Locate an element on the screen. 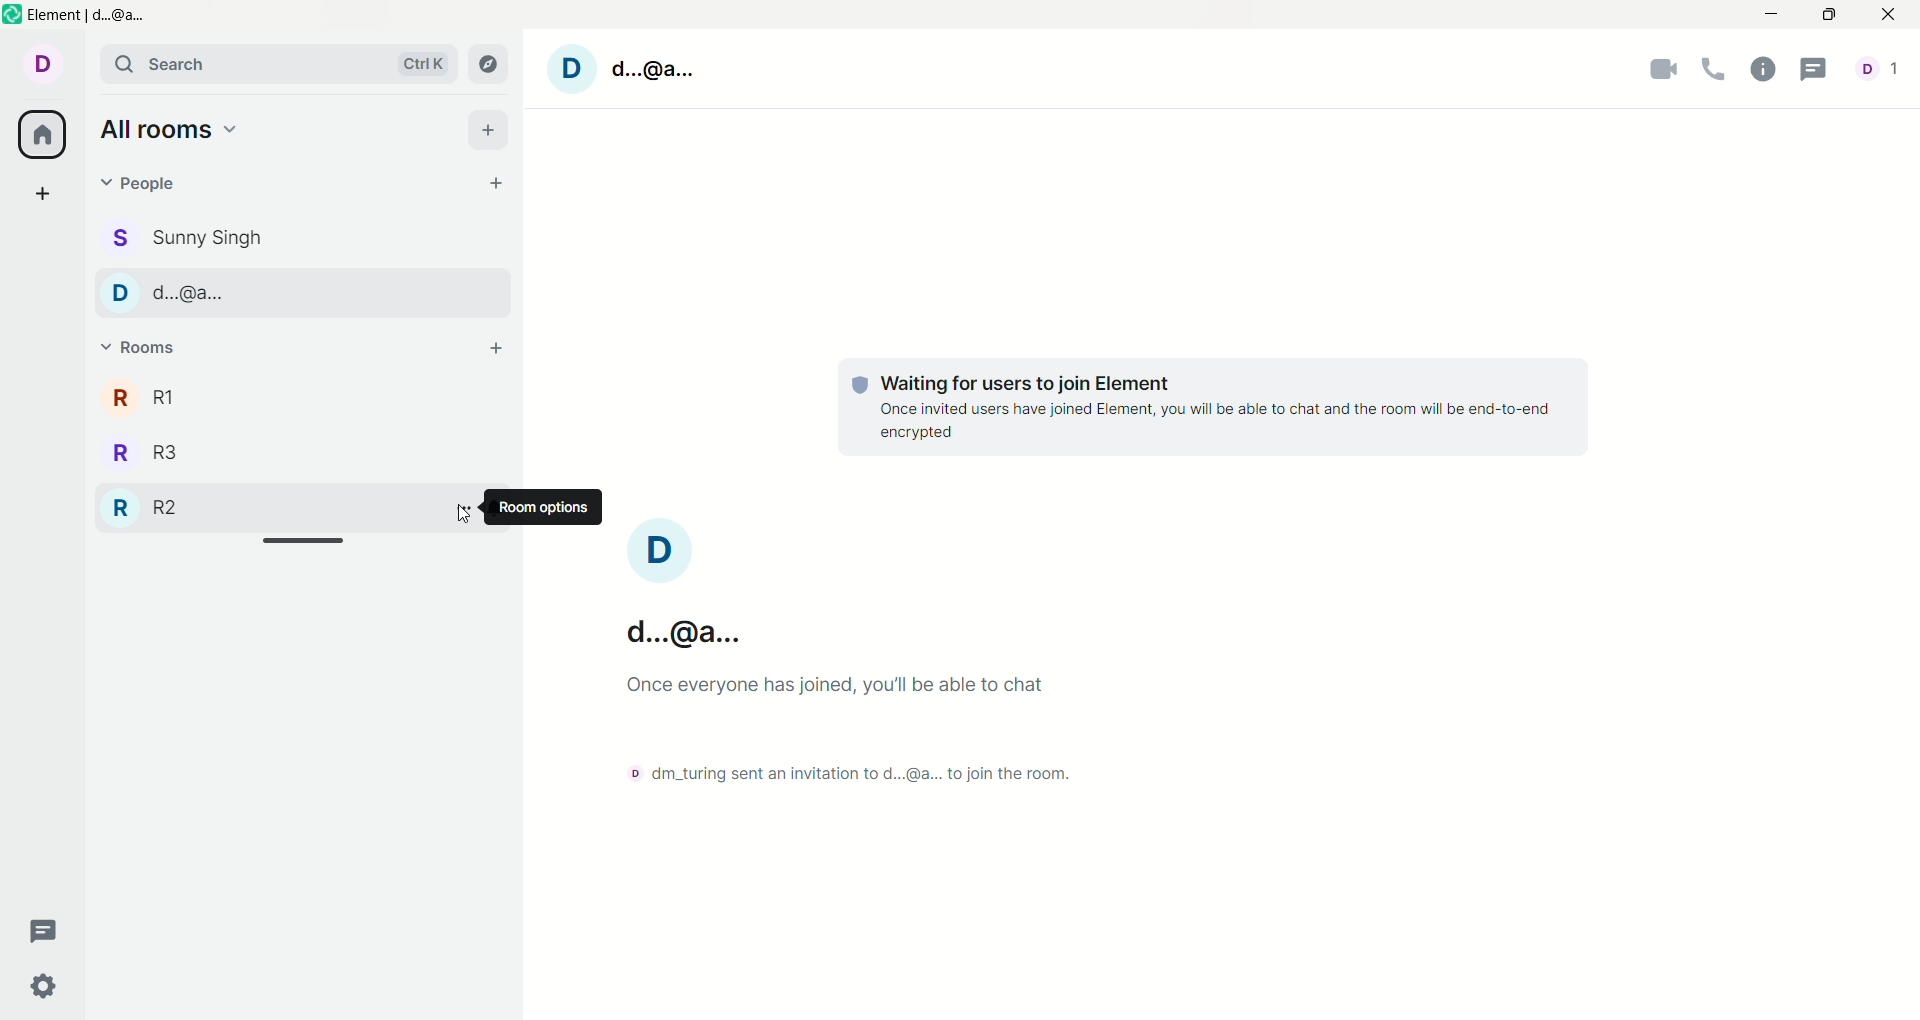 This screenshot has width=1920, height=1020. create a space is located at coordinates (44, 192).